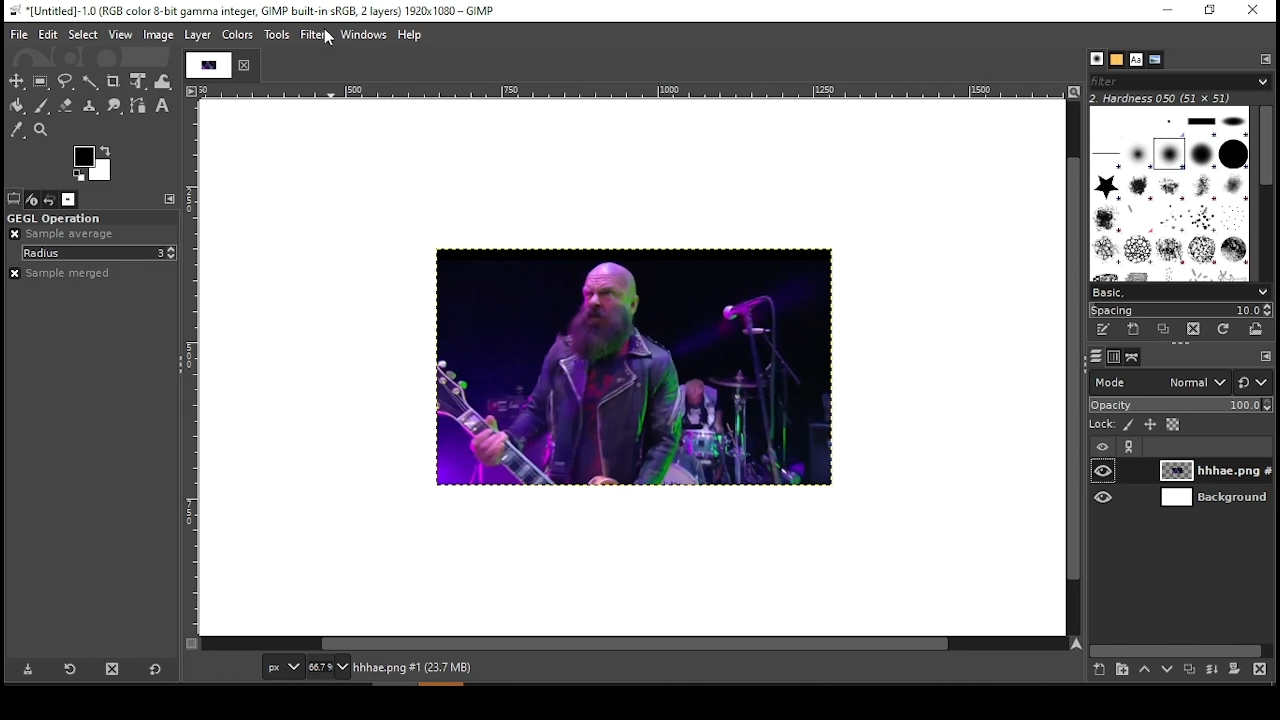  Describe the element at coordinates (1172, 670) in the screenshot. I see `move layer on step down` at that location.